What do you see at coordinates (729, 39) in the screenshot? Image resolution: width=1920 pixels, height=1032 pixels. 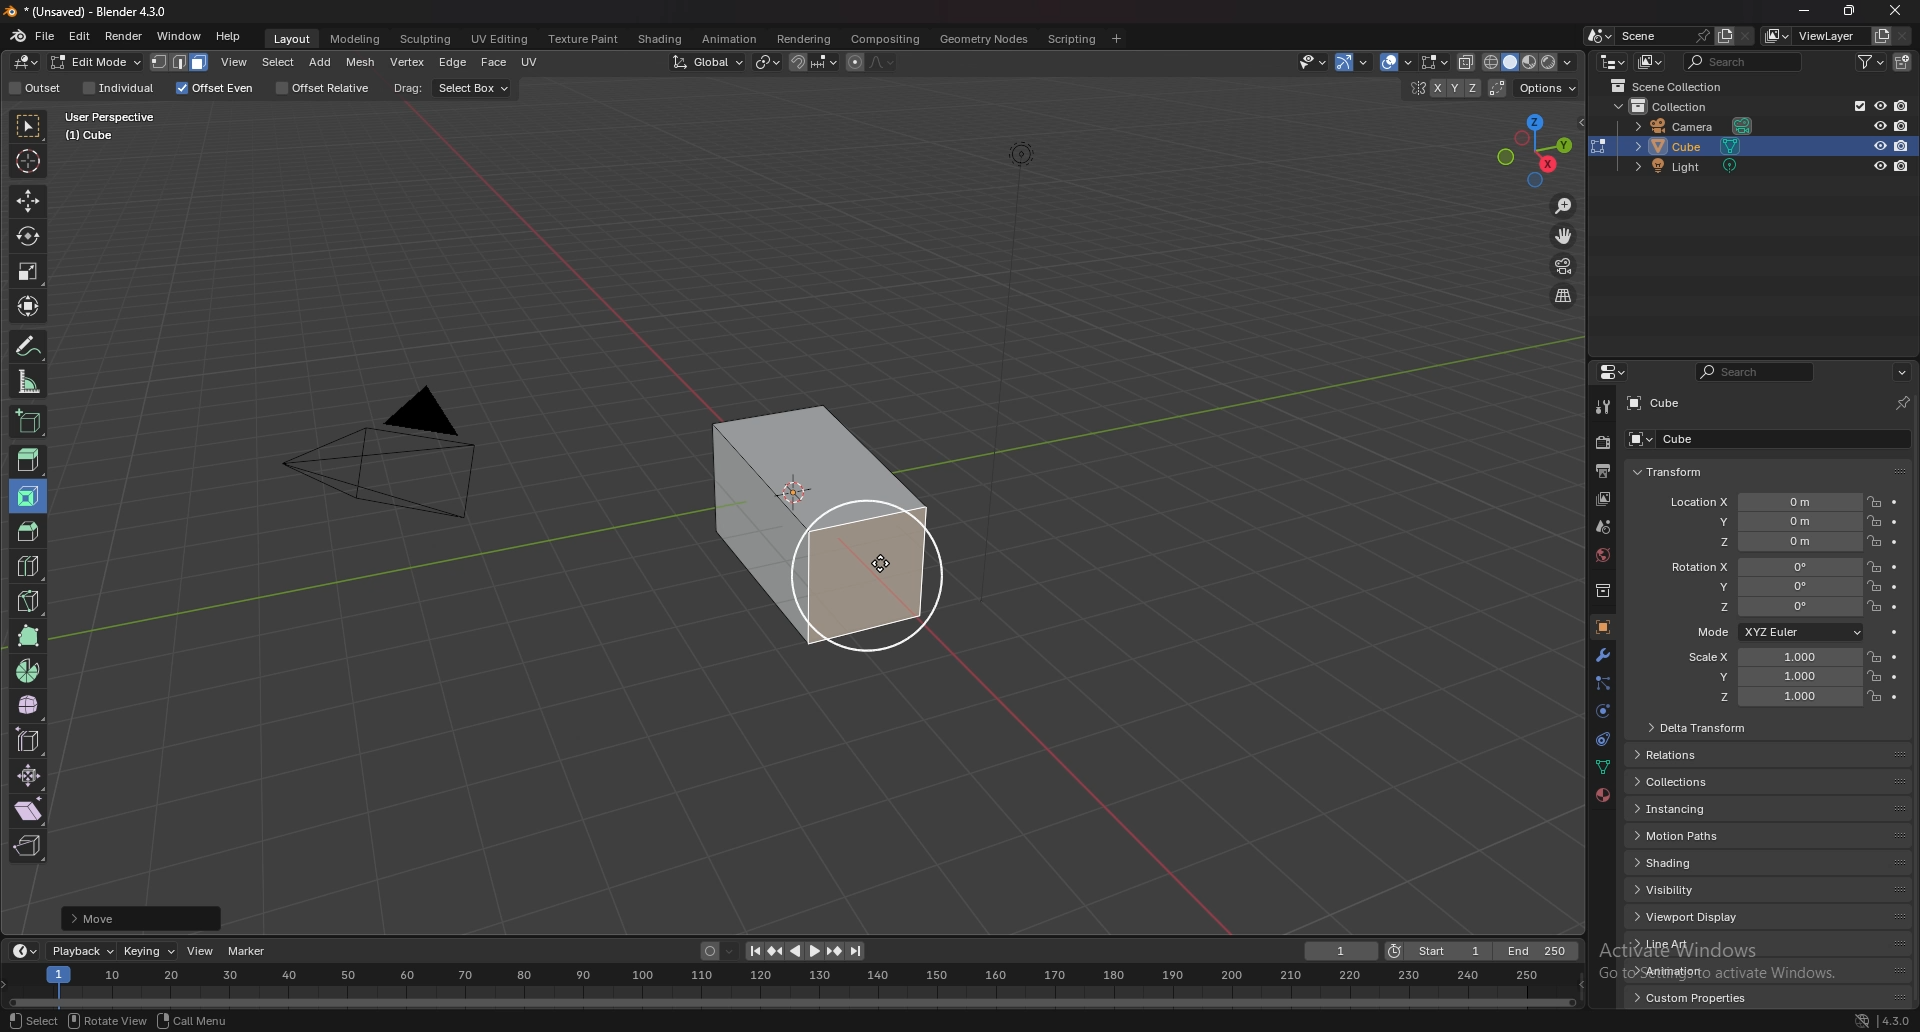 I see `animation` at bounding box center [729, 39].